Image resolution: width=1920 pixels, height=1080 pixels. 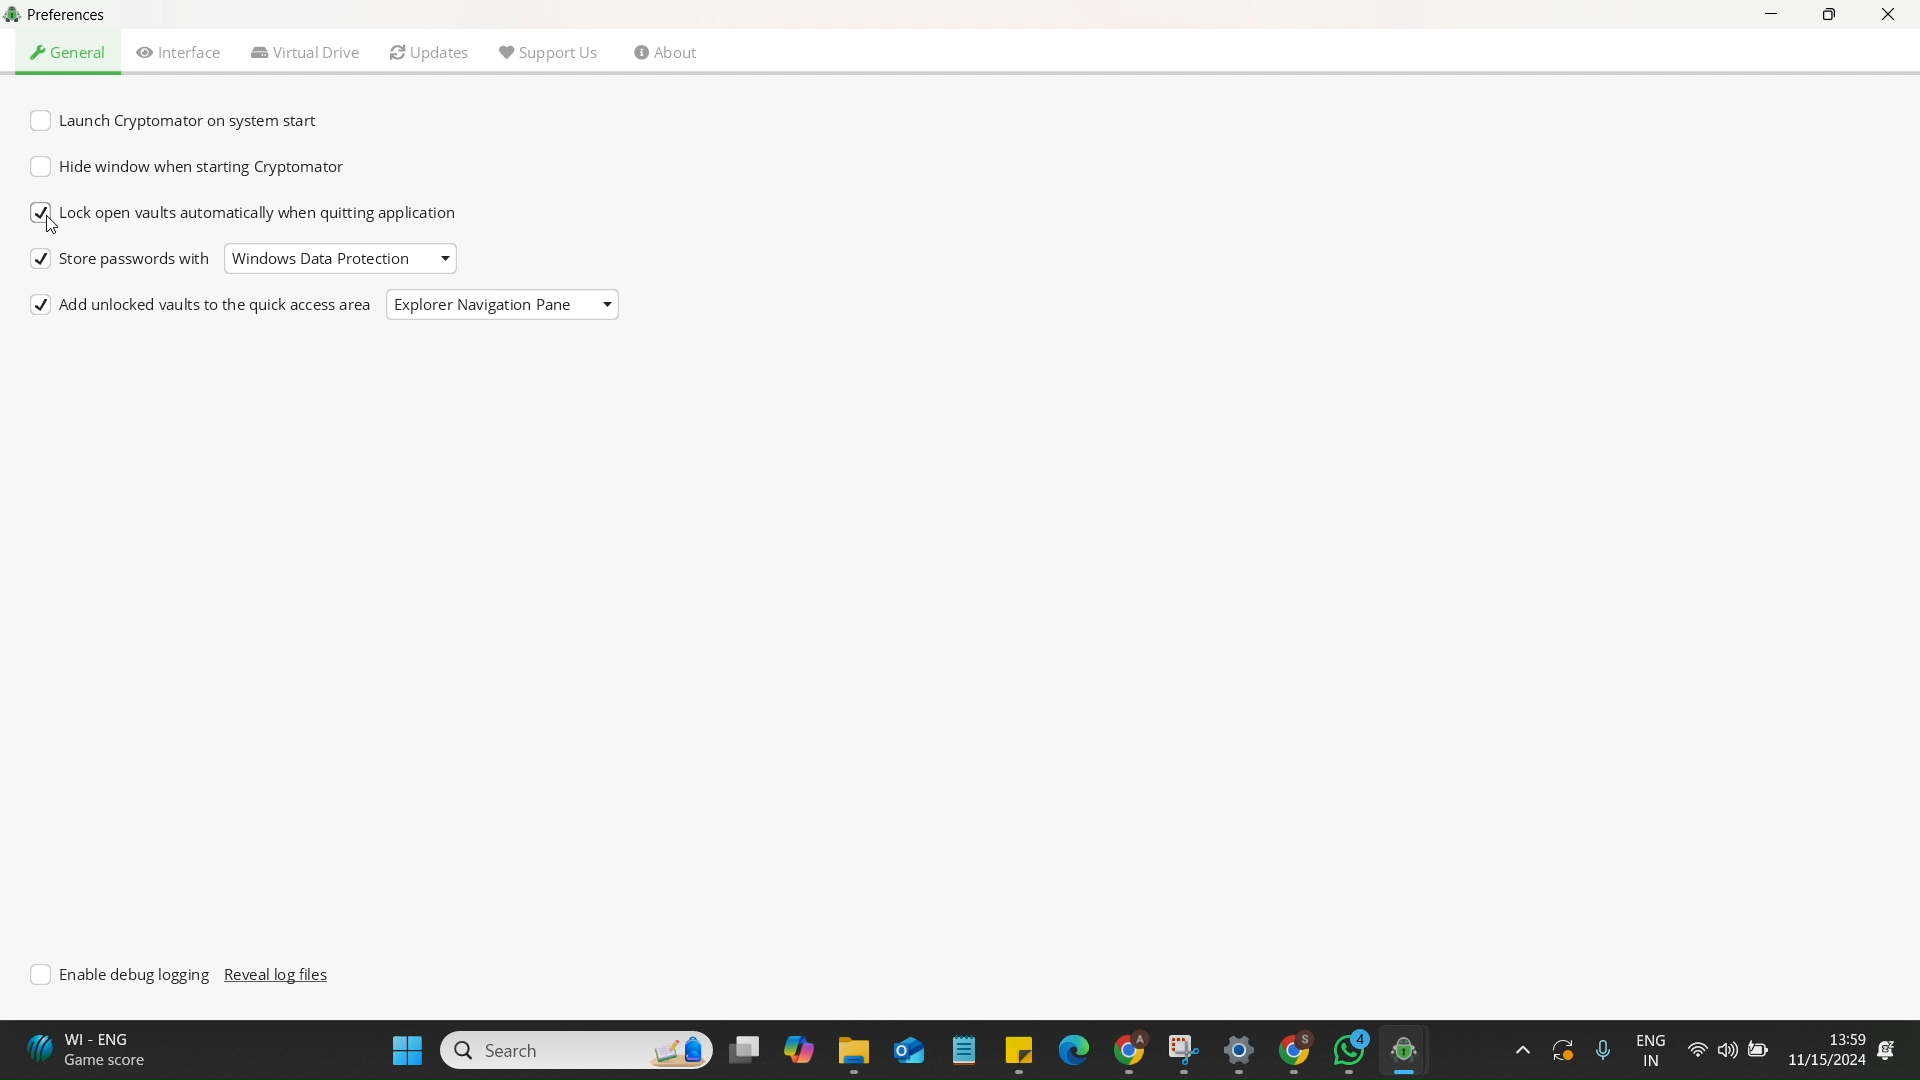 What do you see at coordinates (1293, 1052) in the screenshot?
I see `Chrome` at bounding box center [1293, 1052].